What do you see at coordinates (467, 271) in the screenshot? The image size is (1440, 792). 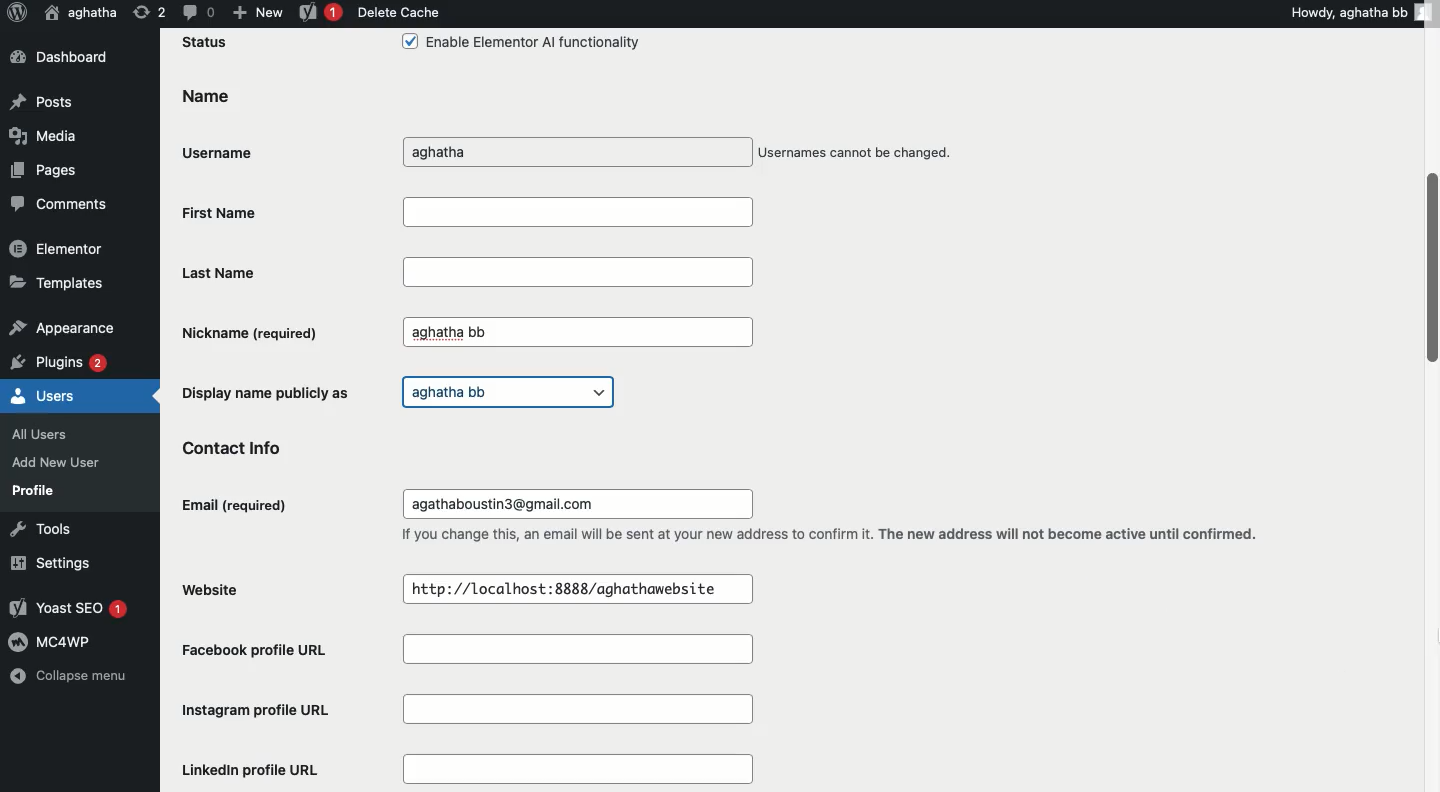 I see `Last Name` at bounding box center [467, 271].